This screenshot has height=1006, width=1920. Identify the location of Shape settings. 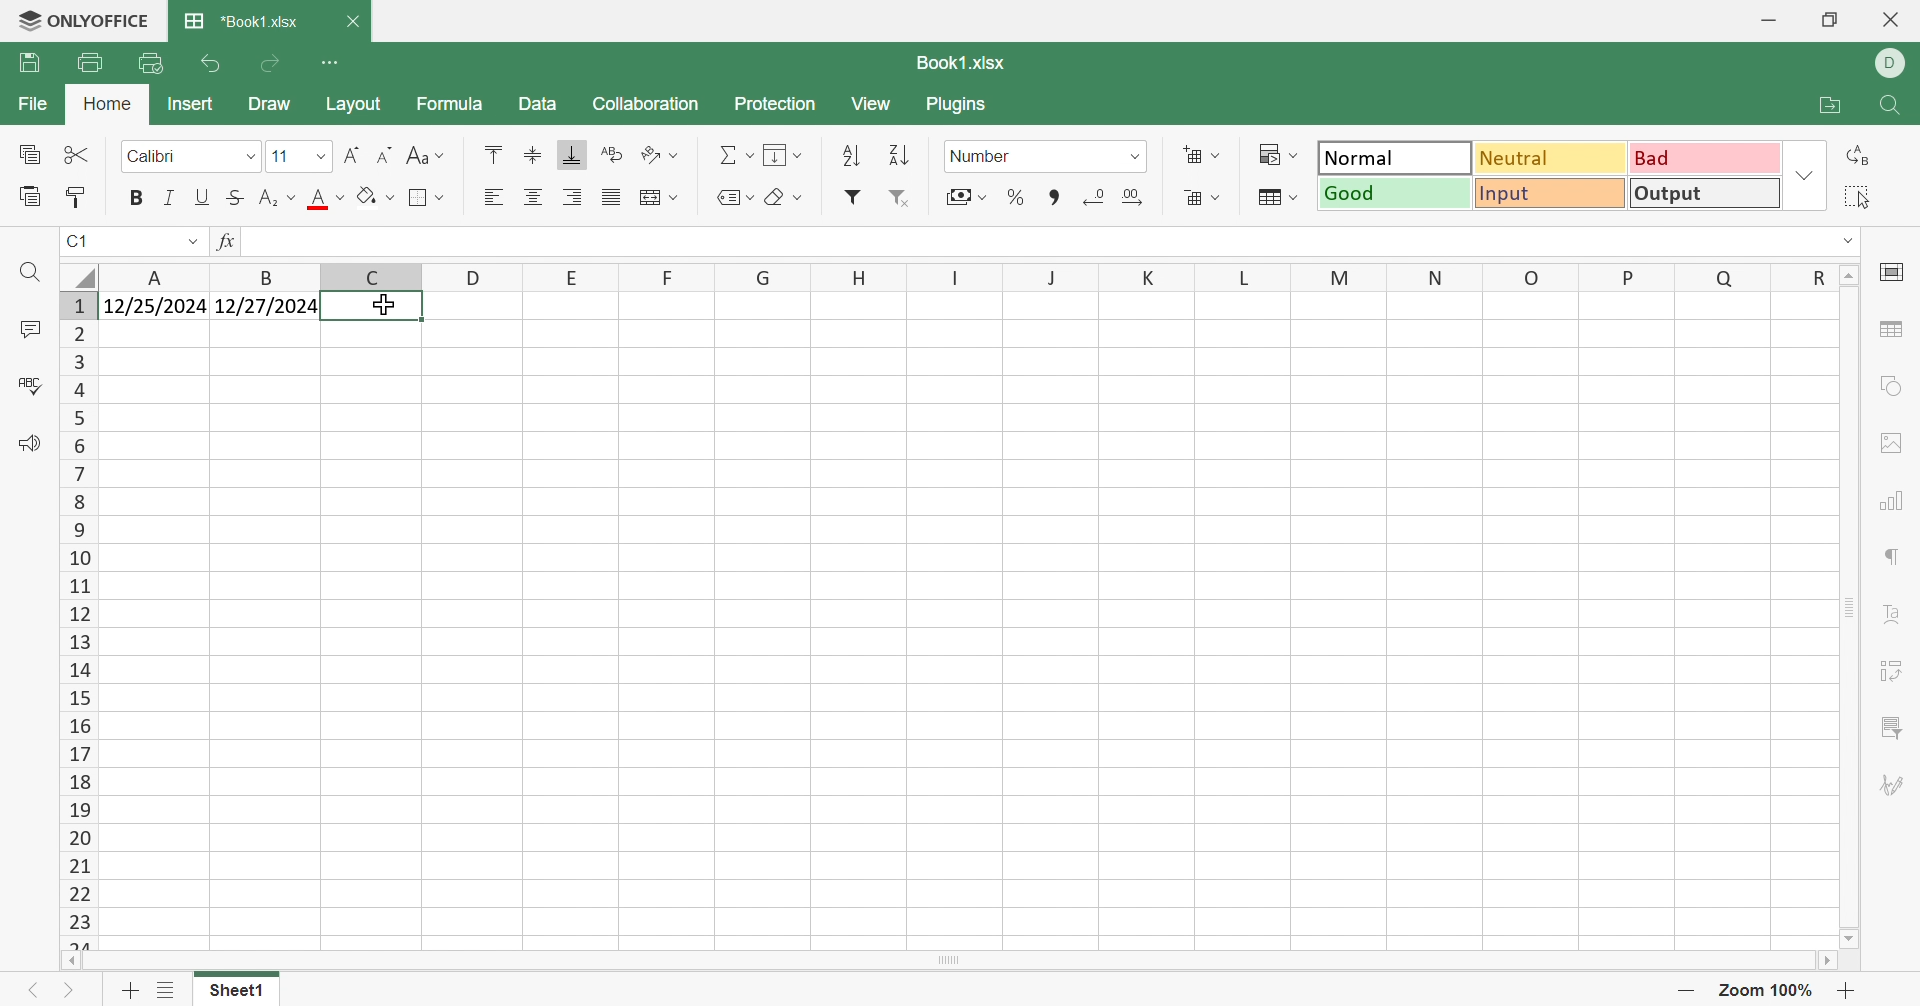
(1892, 389).